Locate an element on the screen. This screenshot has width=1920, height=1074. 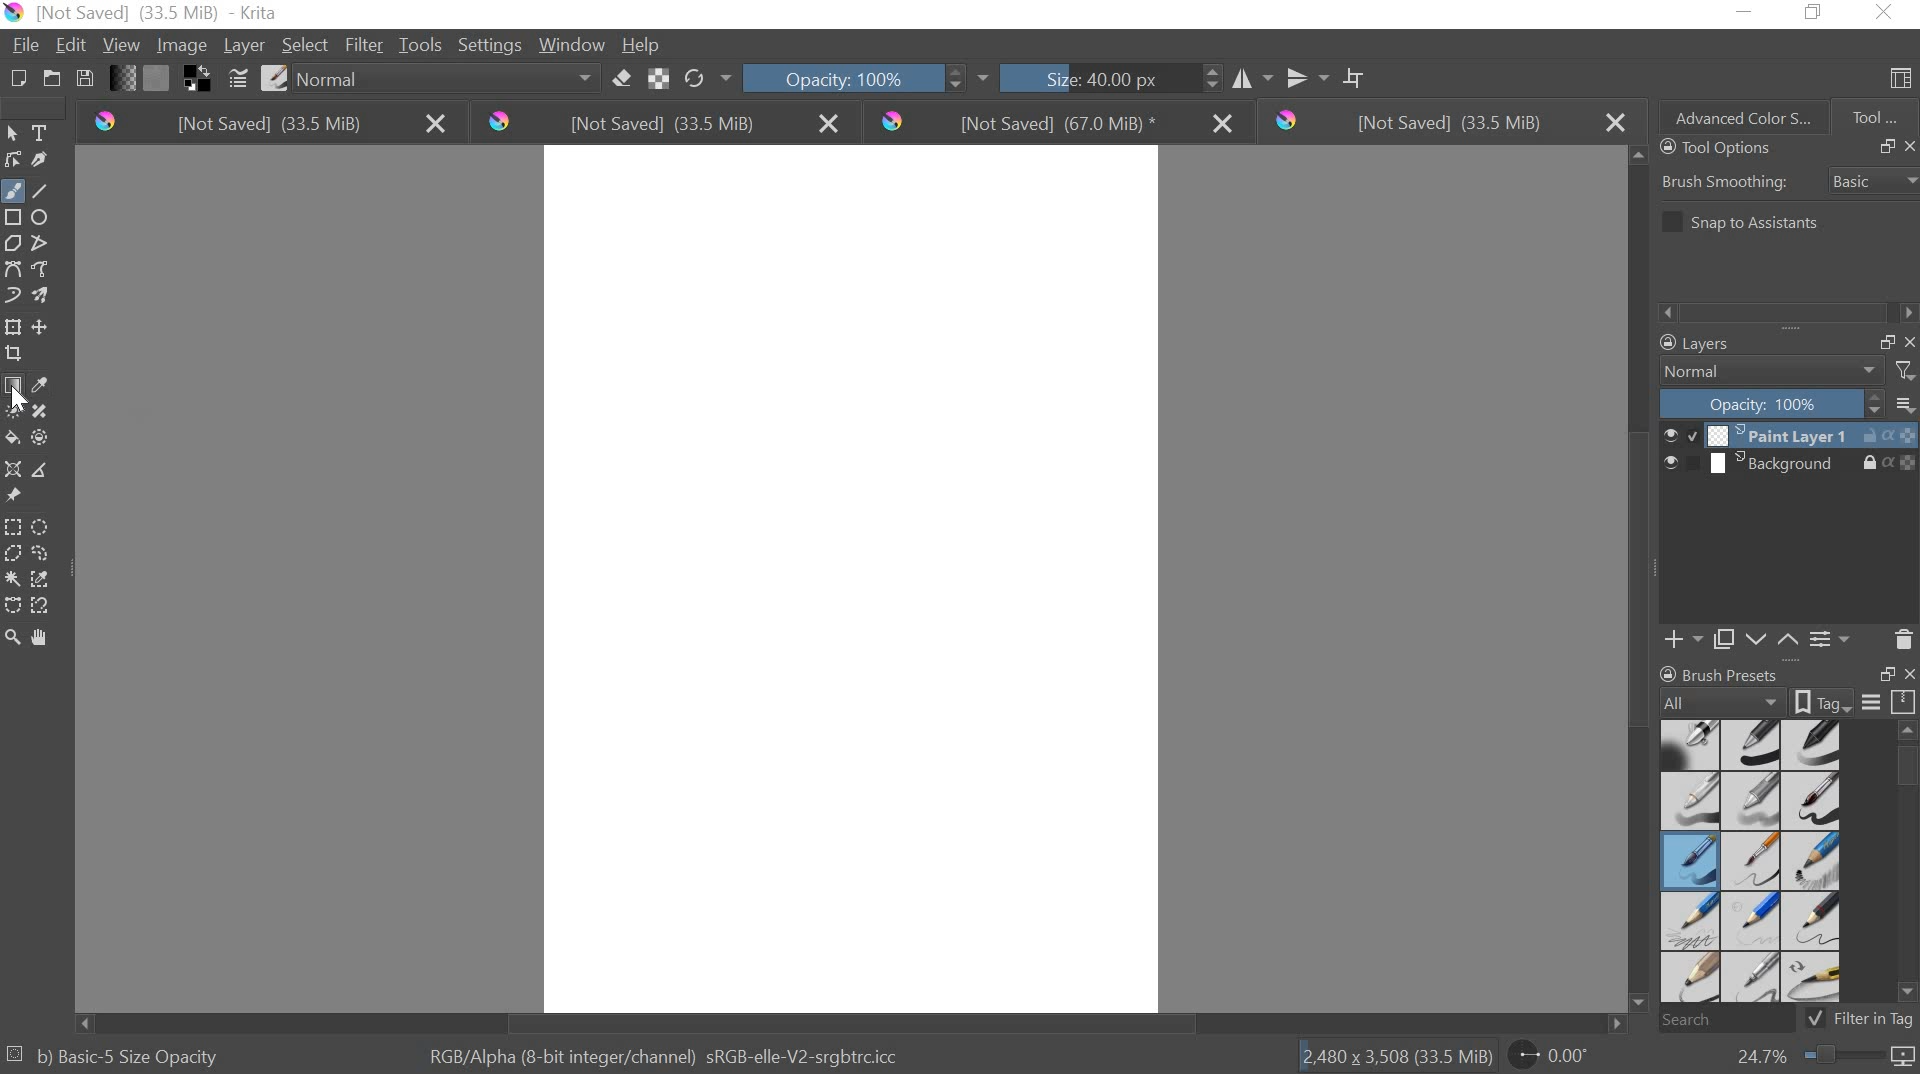
BRUSH PROPERTIES is located at coordinates (1731, 670).